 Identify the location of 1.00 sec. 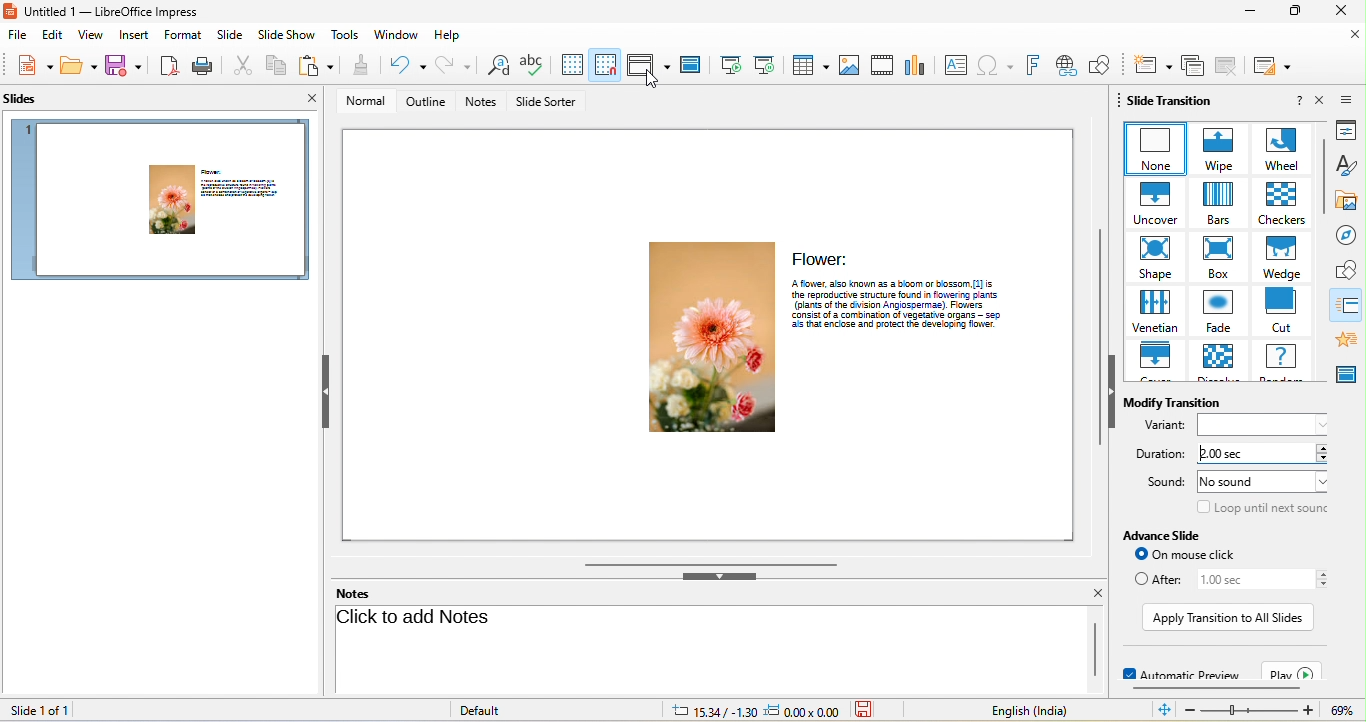
(1250, 579).